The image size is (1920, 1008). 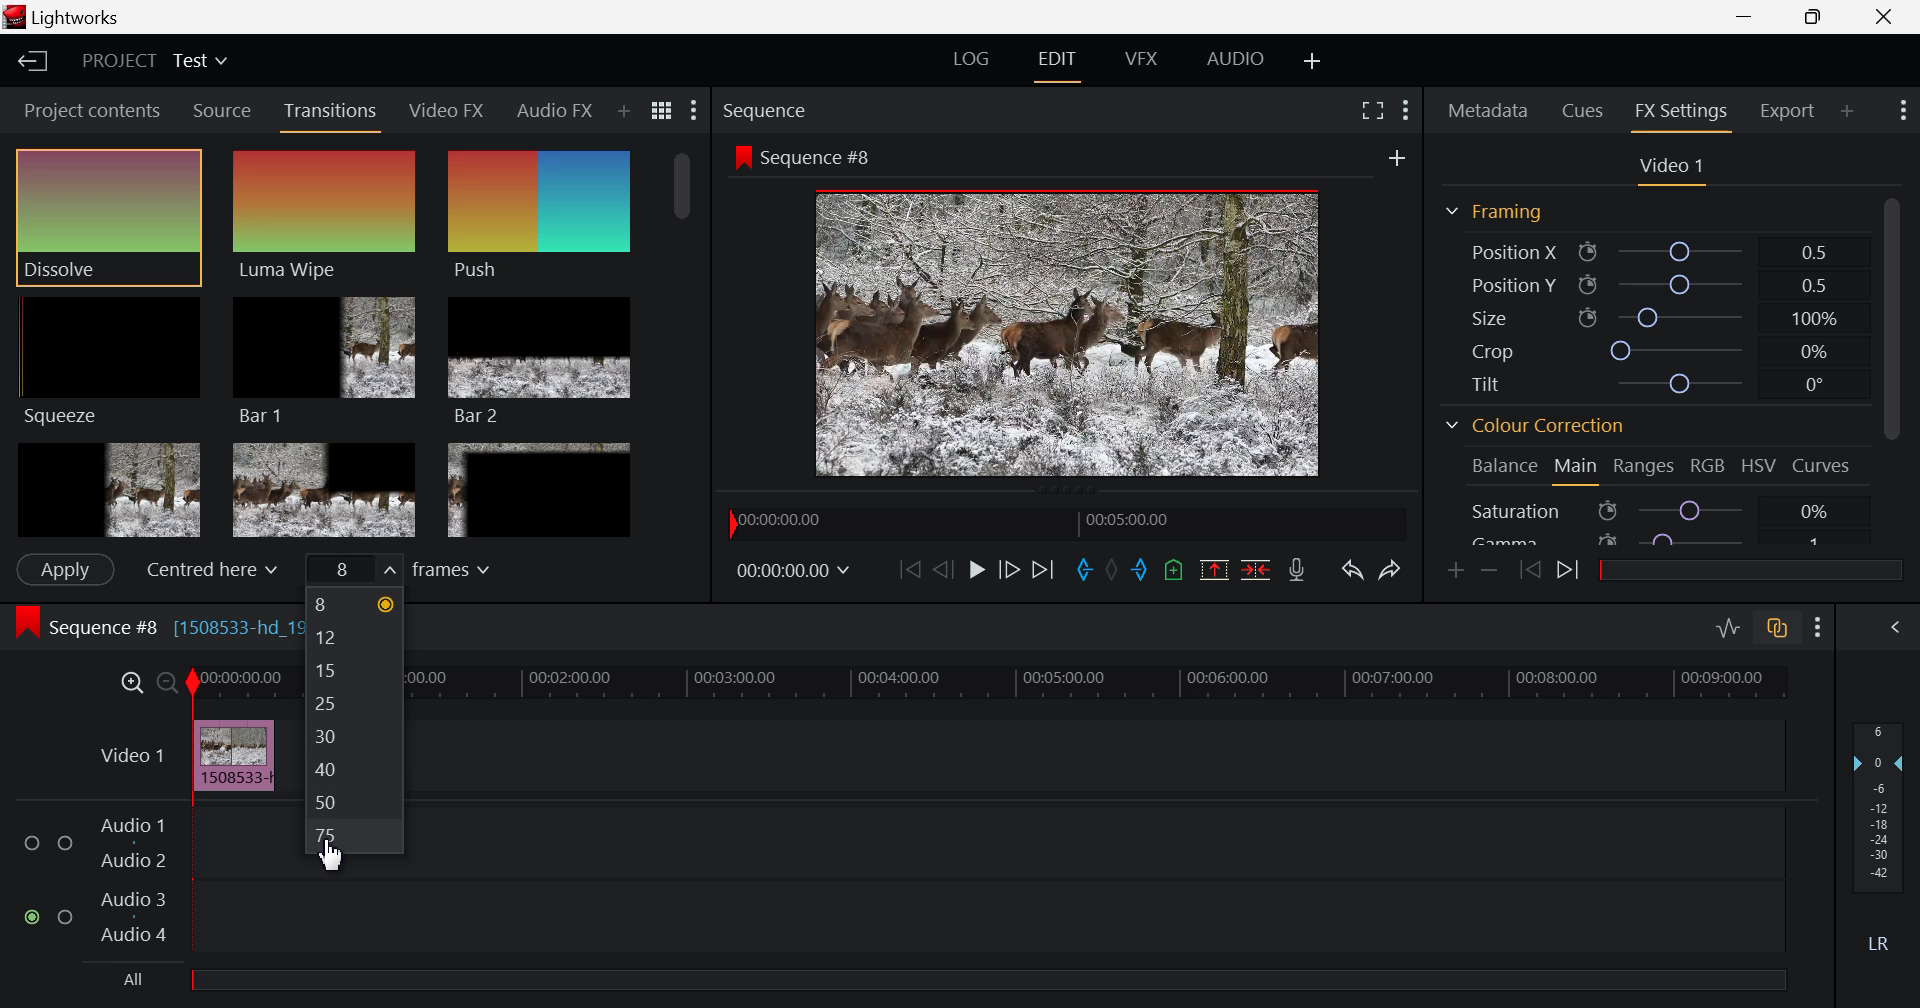 What do you see at coordinates (1296, 572) in the screenshot?
I see `Record Voiceover` at bounding box center [1296, 572].